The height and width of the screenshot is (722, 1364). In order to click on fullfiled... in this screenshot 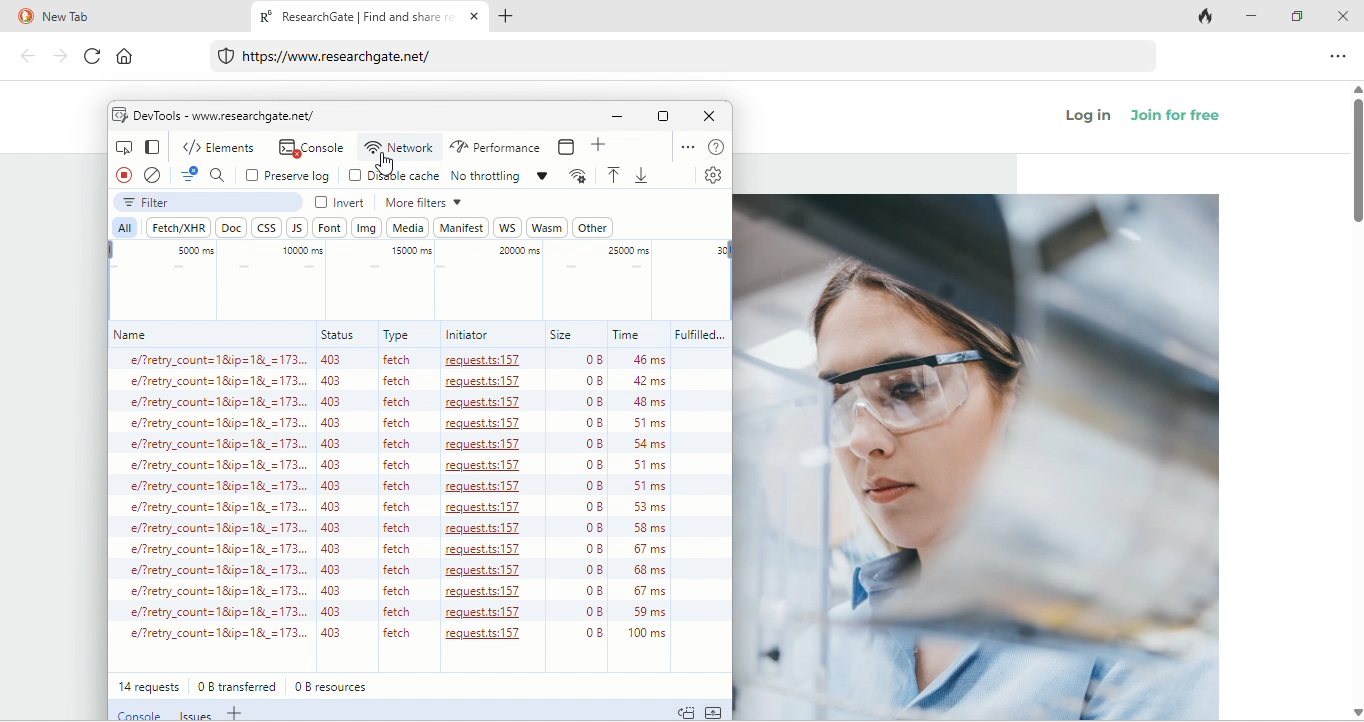, I will do `click(698, 335)`.